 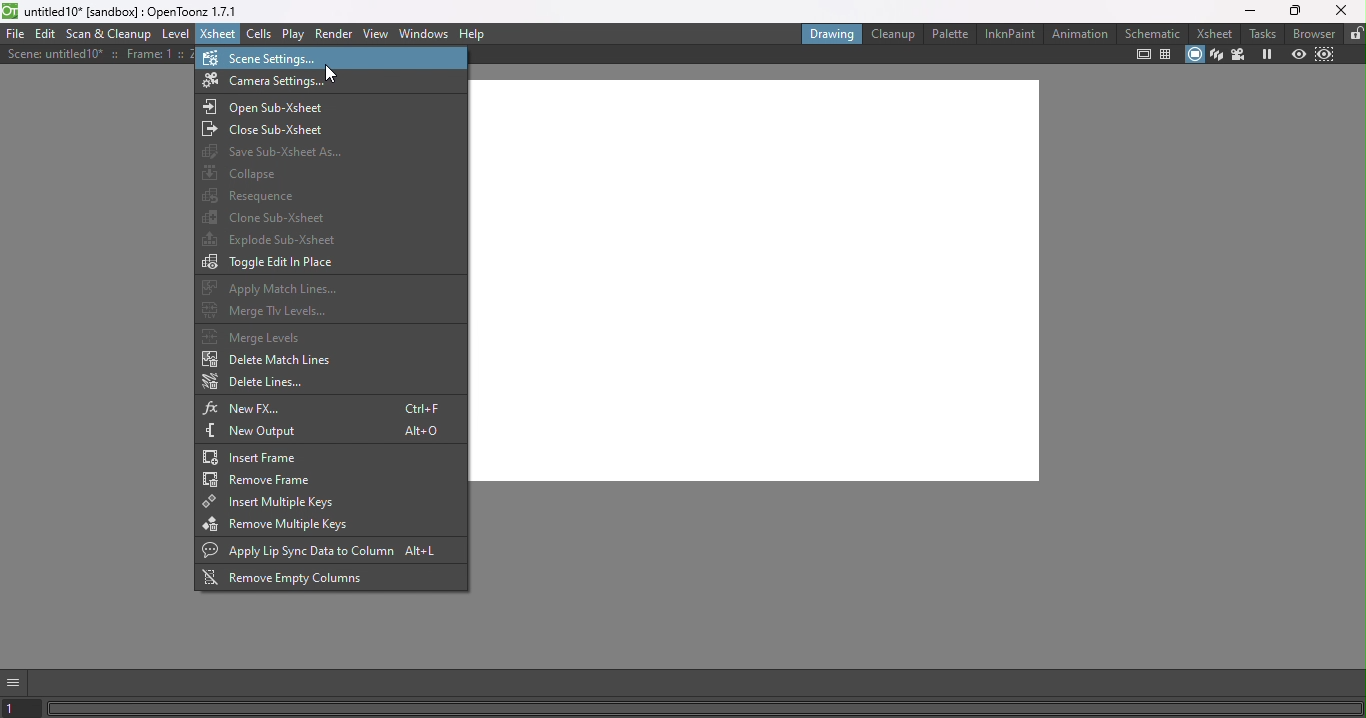 What do you see at coordinates (1152, 34) in the screenshot?
I see `Schematic` at bounding box center [1152, 34].